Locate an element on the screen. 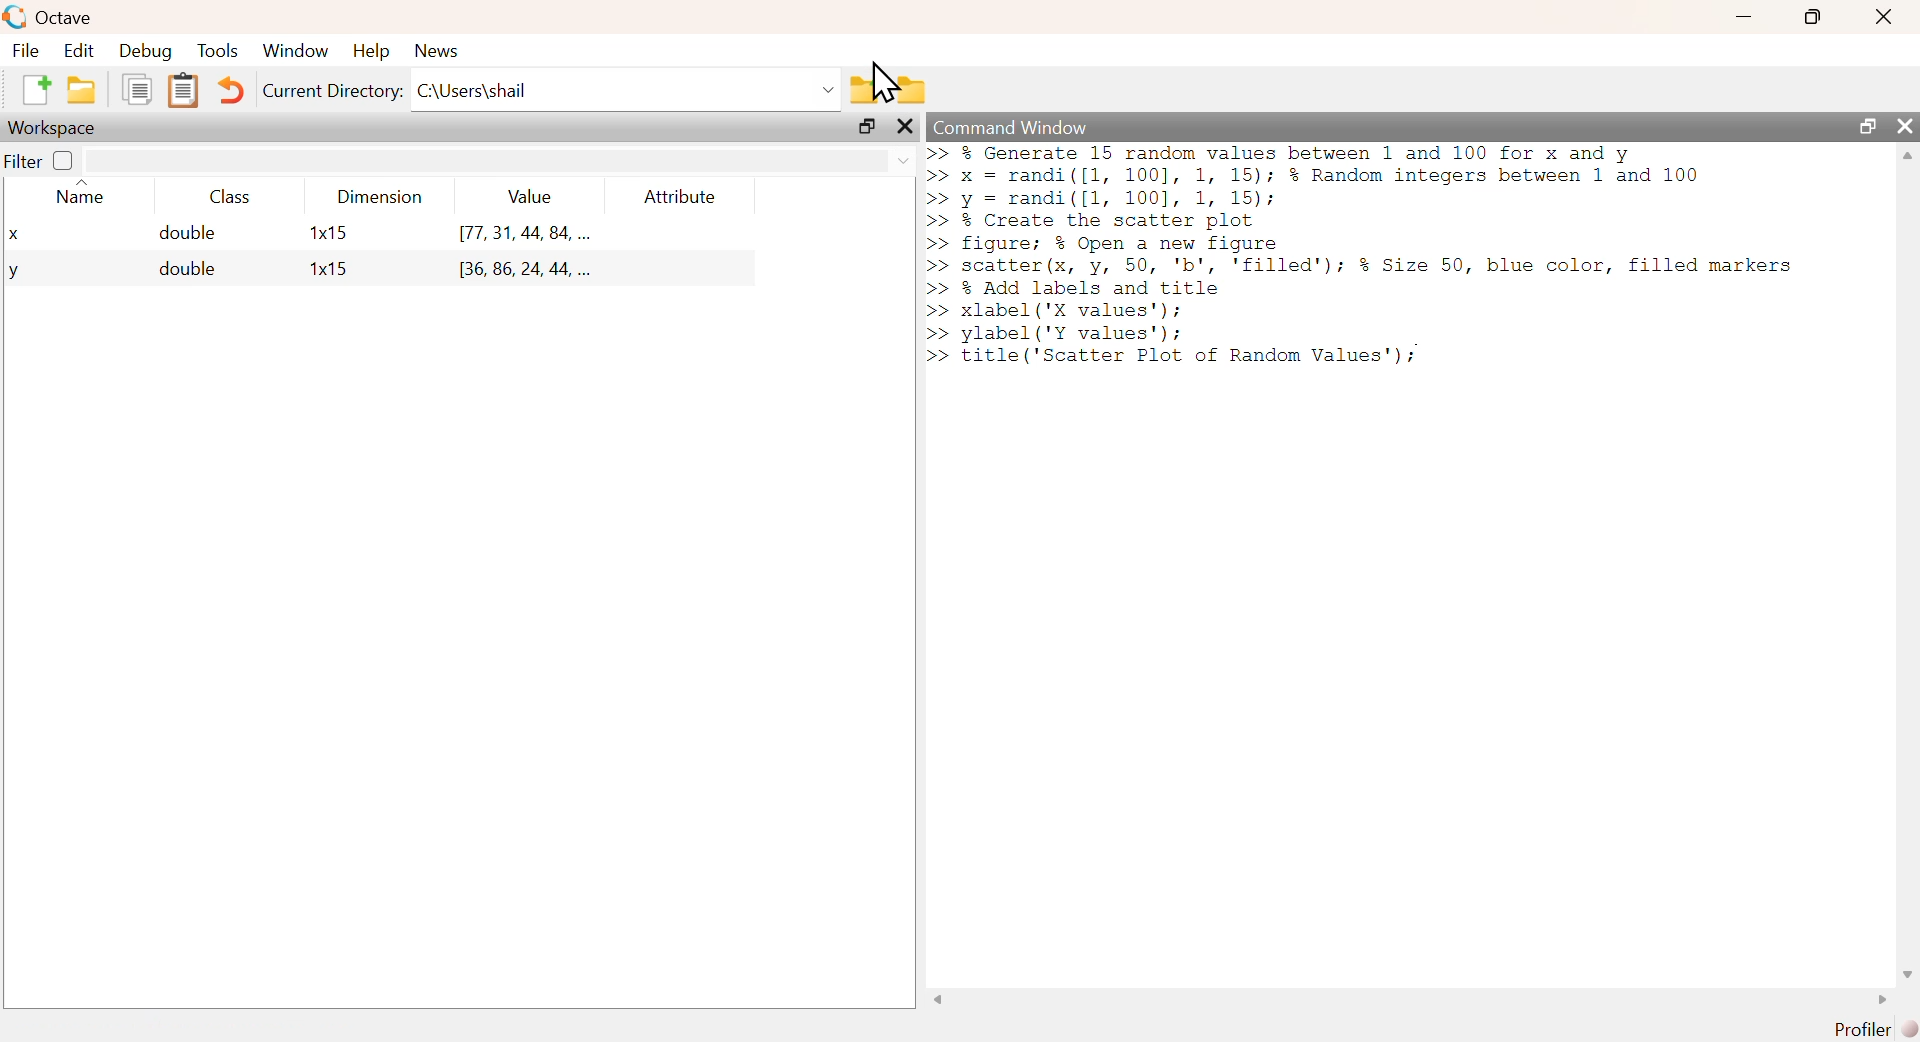 The height and width of the screenshot is (1042, 1920). double is located at coordinates (187, 268).